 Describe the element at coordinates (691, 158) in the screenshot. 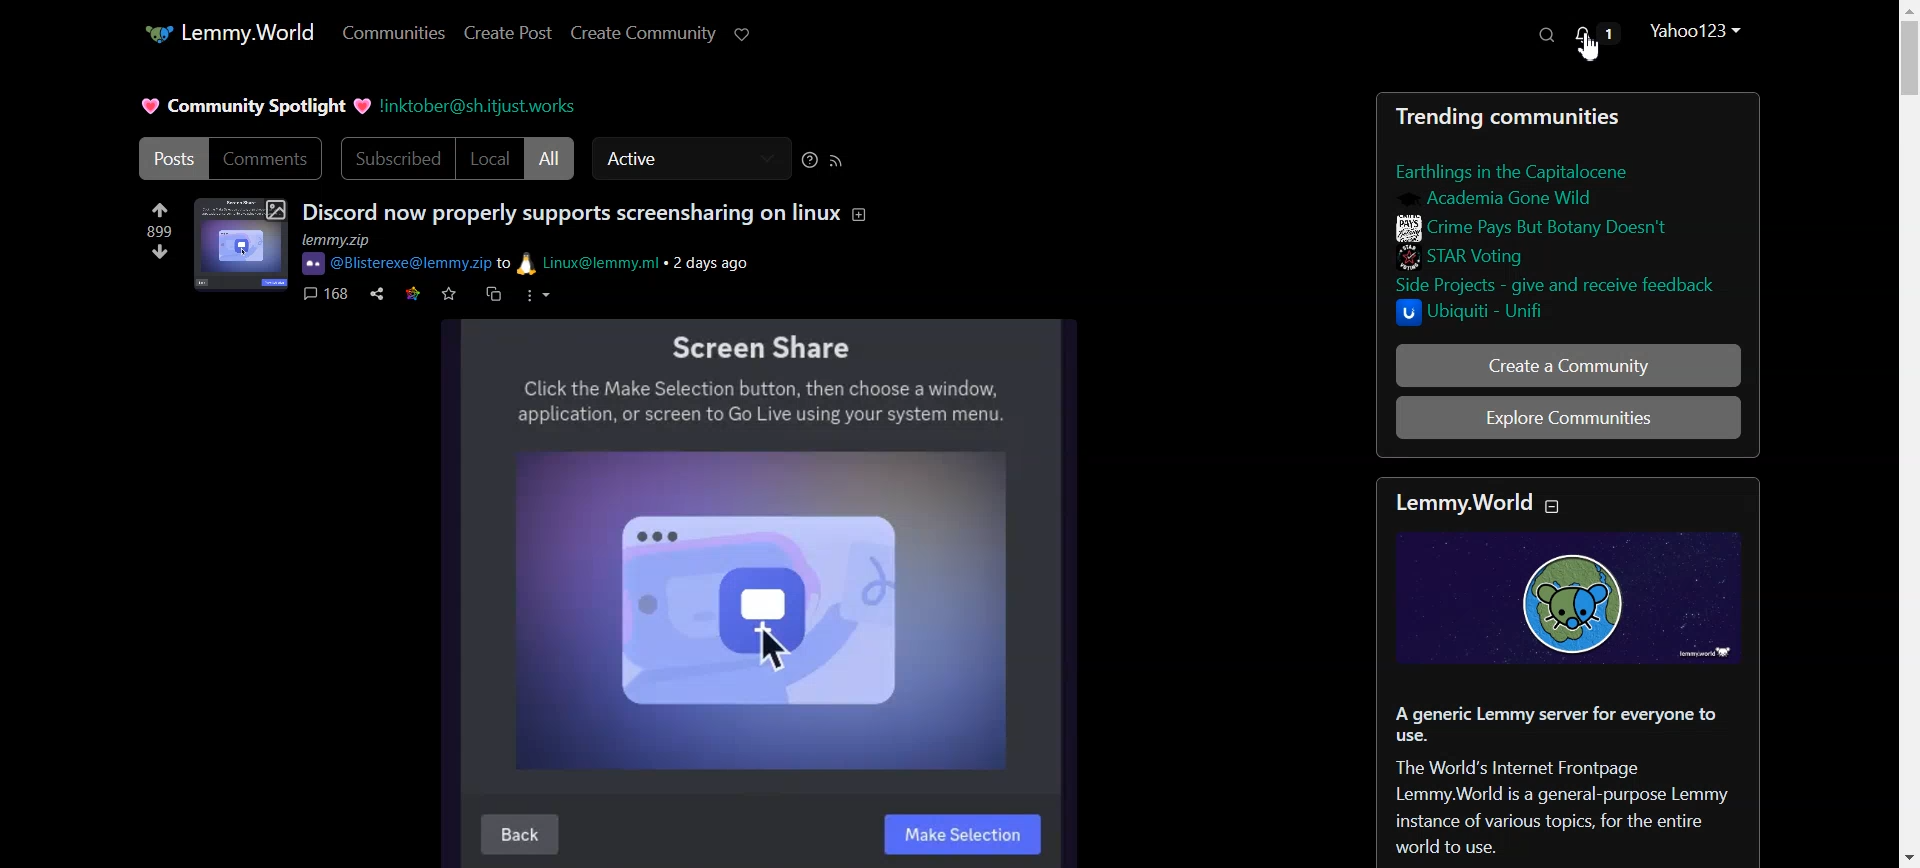

I see `Active` at that location.